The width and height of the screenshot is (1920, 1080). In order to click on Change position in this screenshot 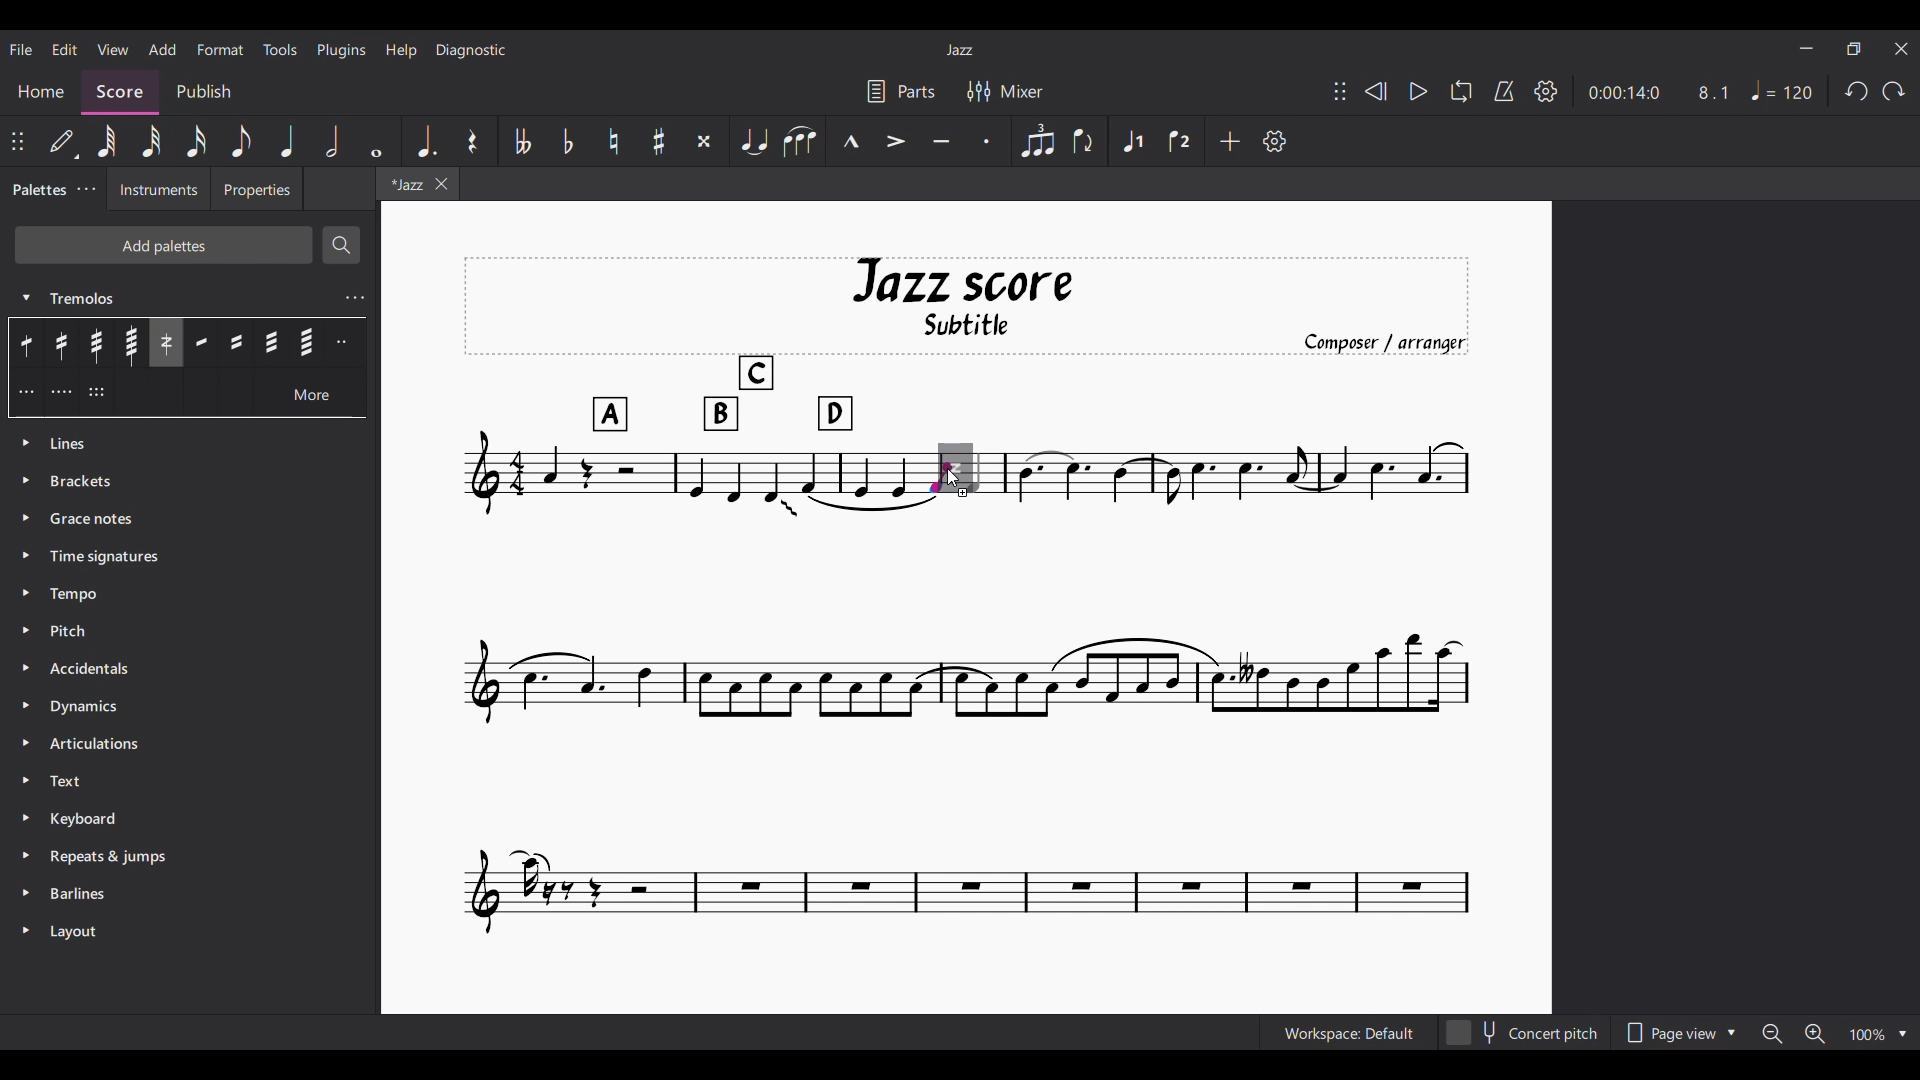, I will do `click(1340, 91)`.